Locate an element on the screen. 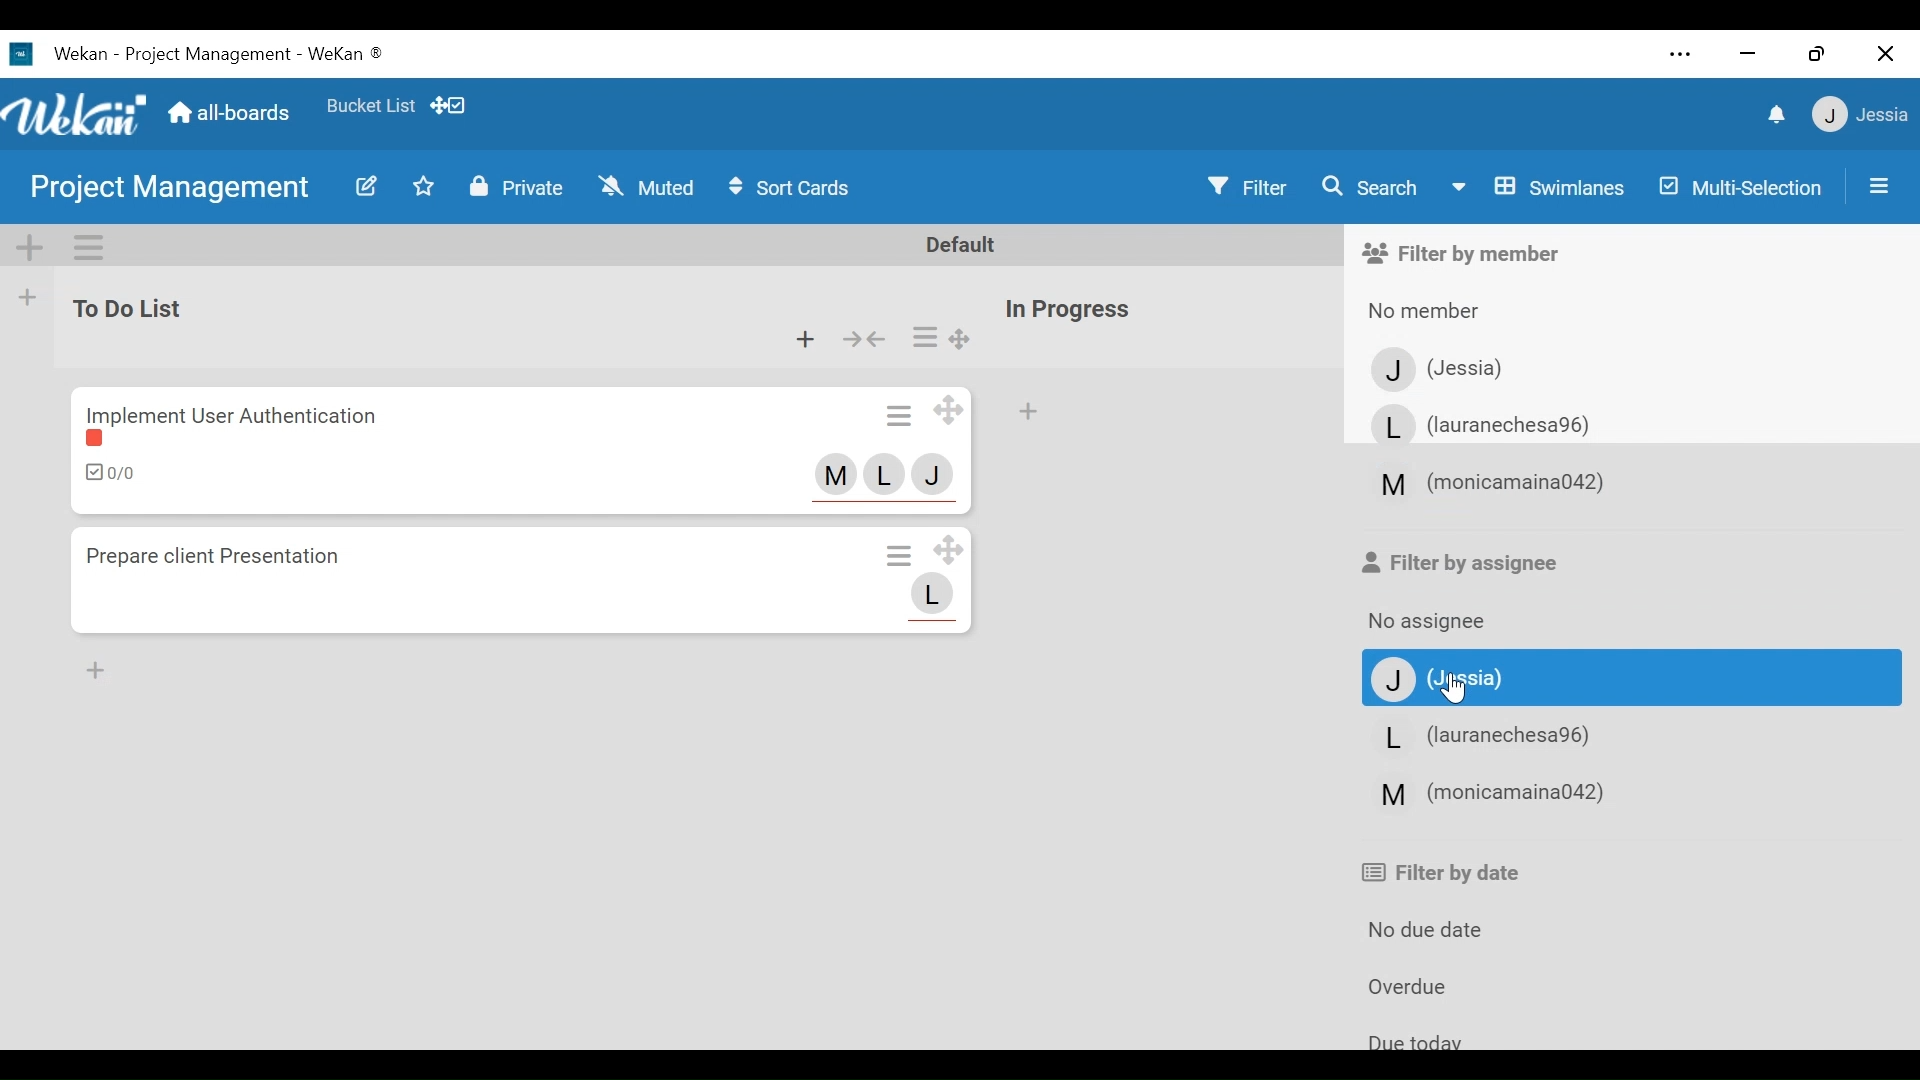  Restore is located at coordinates (1815, 53).